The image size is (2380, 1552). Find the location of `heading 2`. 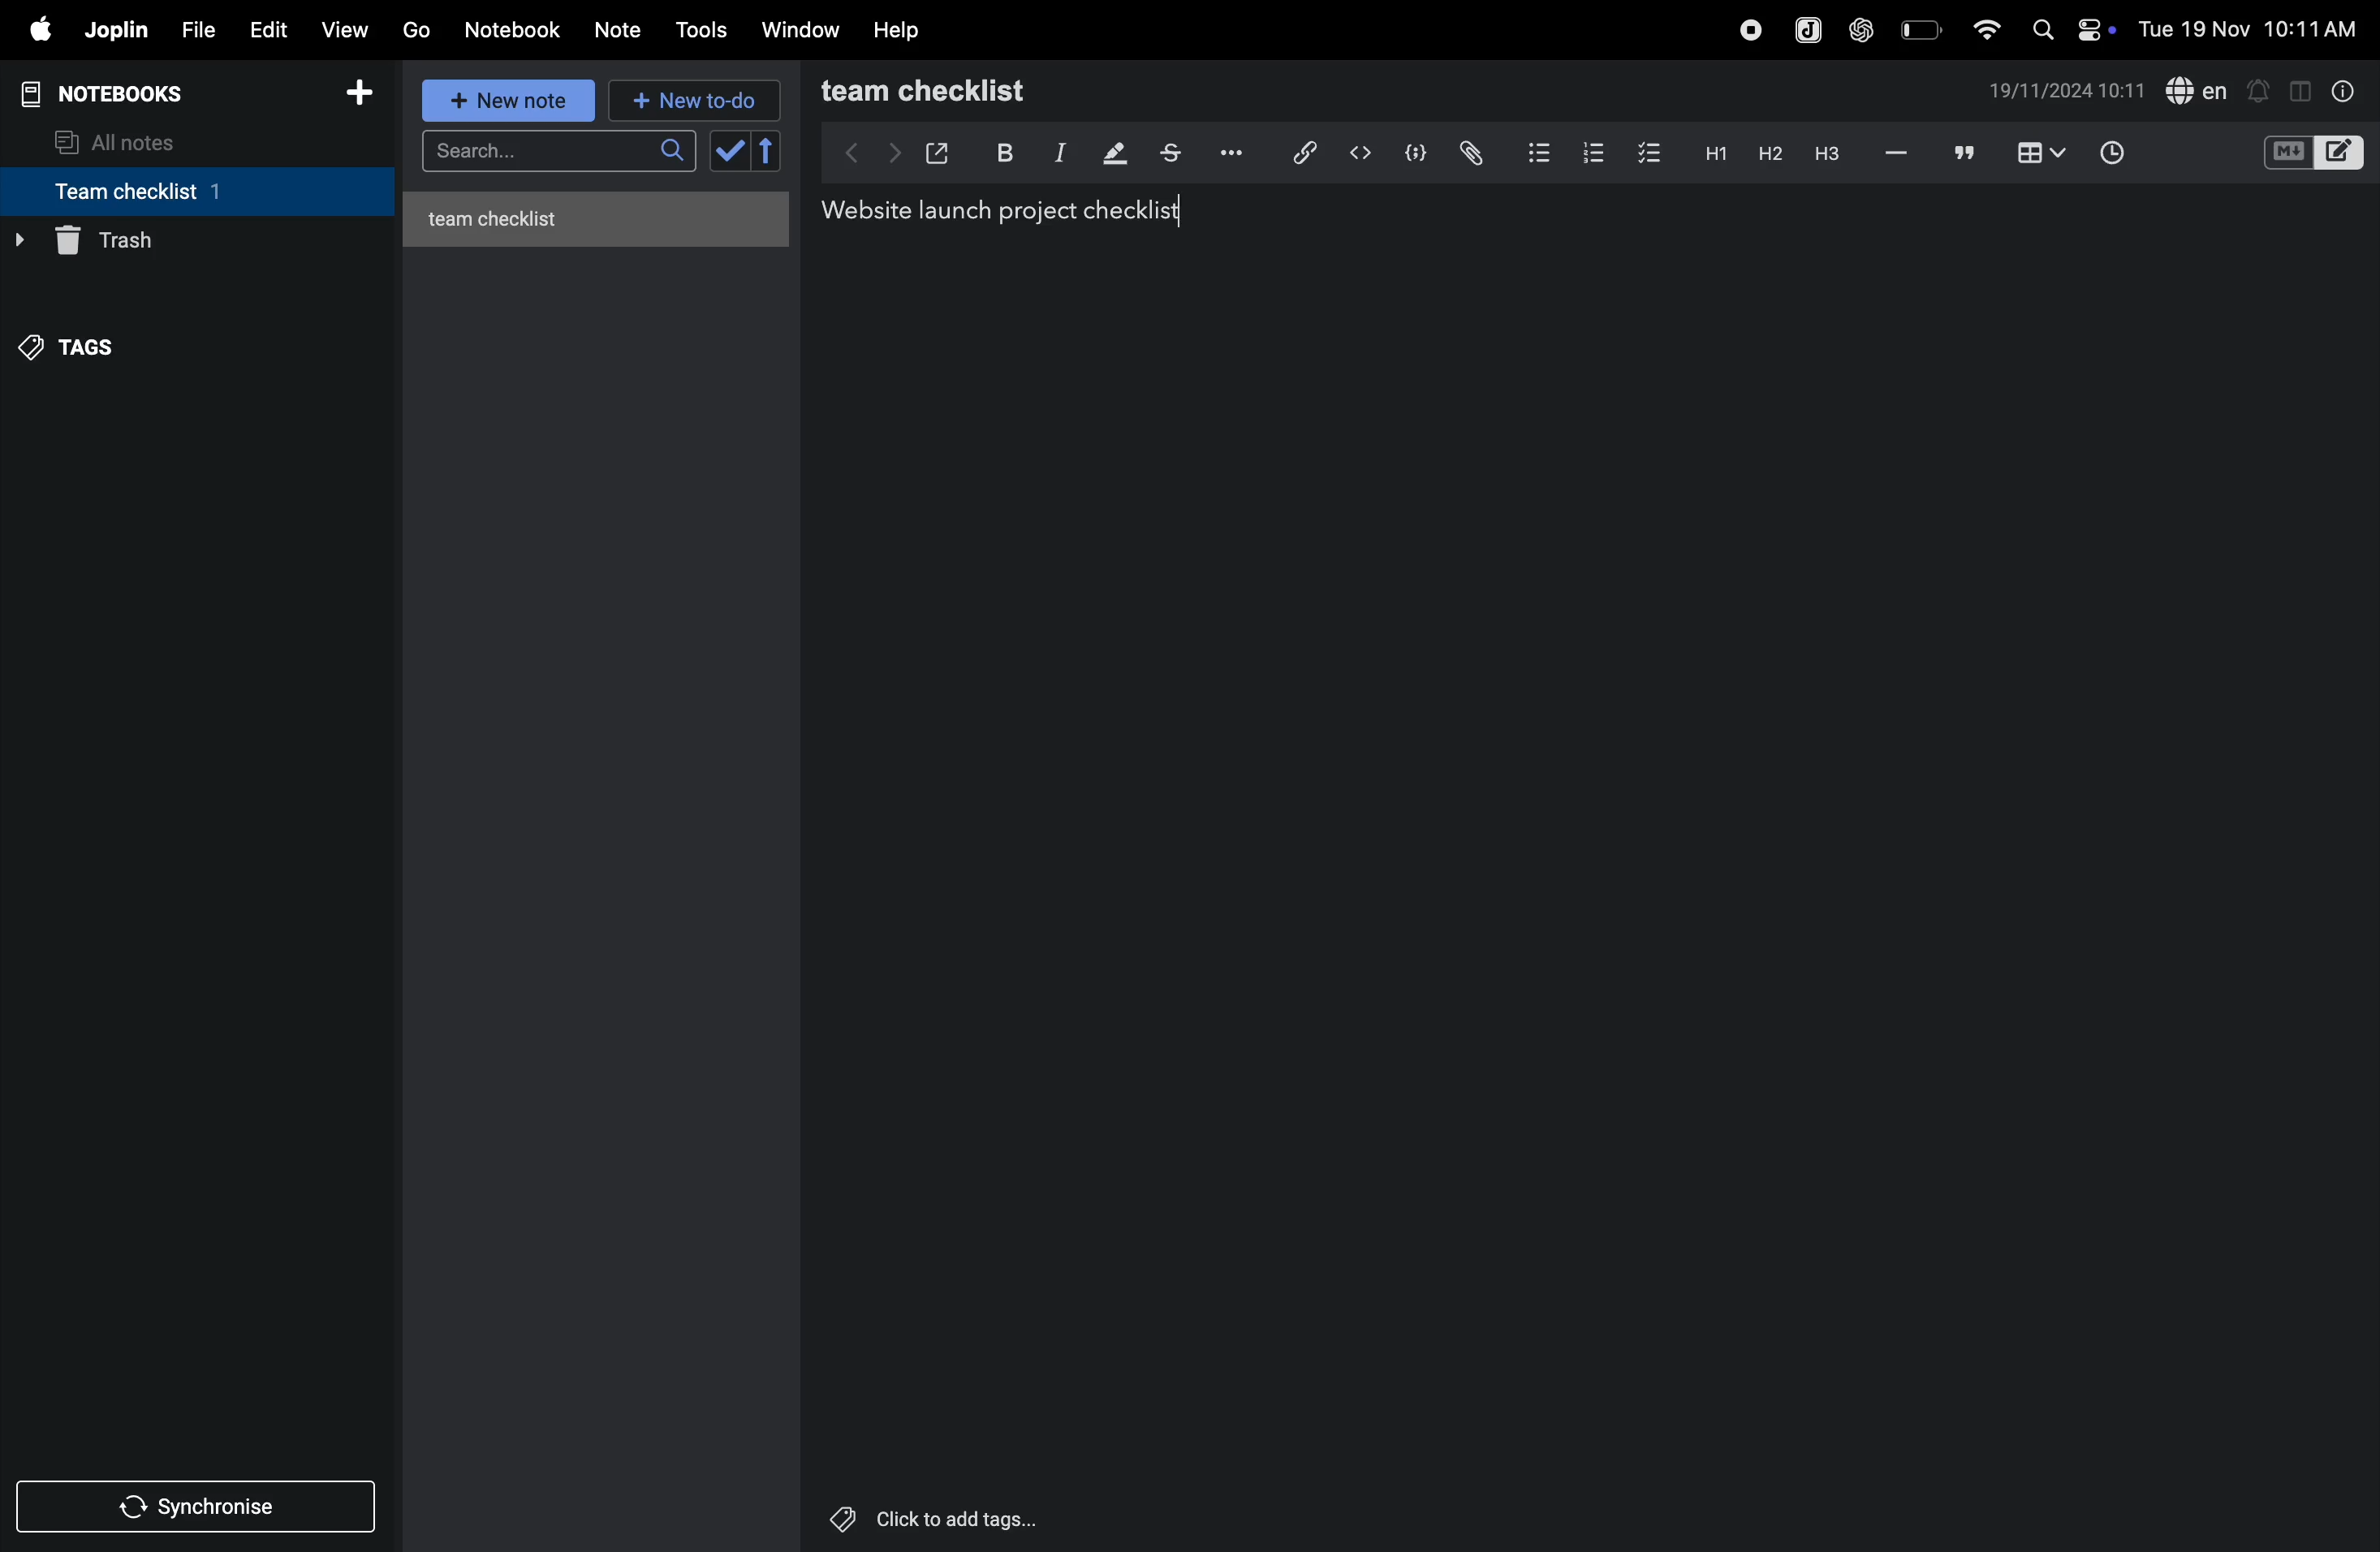

heading 2 is located at coordinates (1765, 153).